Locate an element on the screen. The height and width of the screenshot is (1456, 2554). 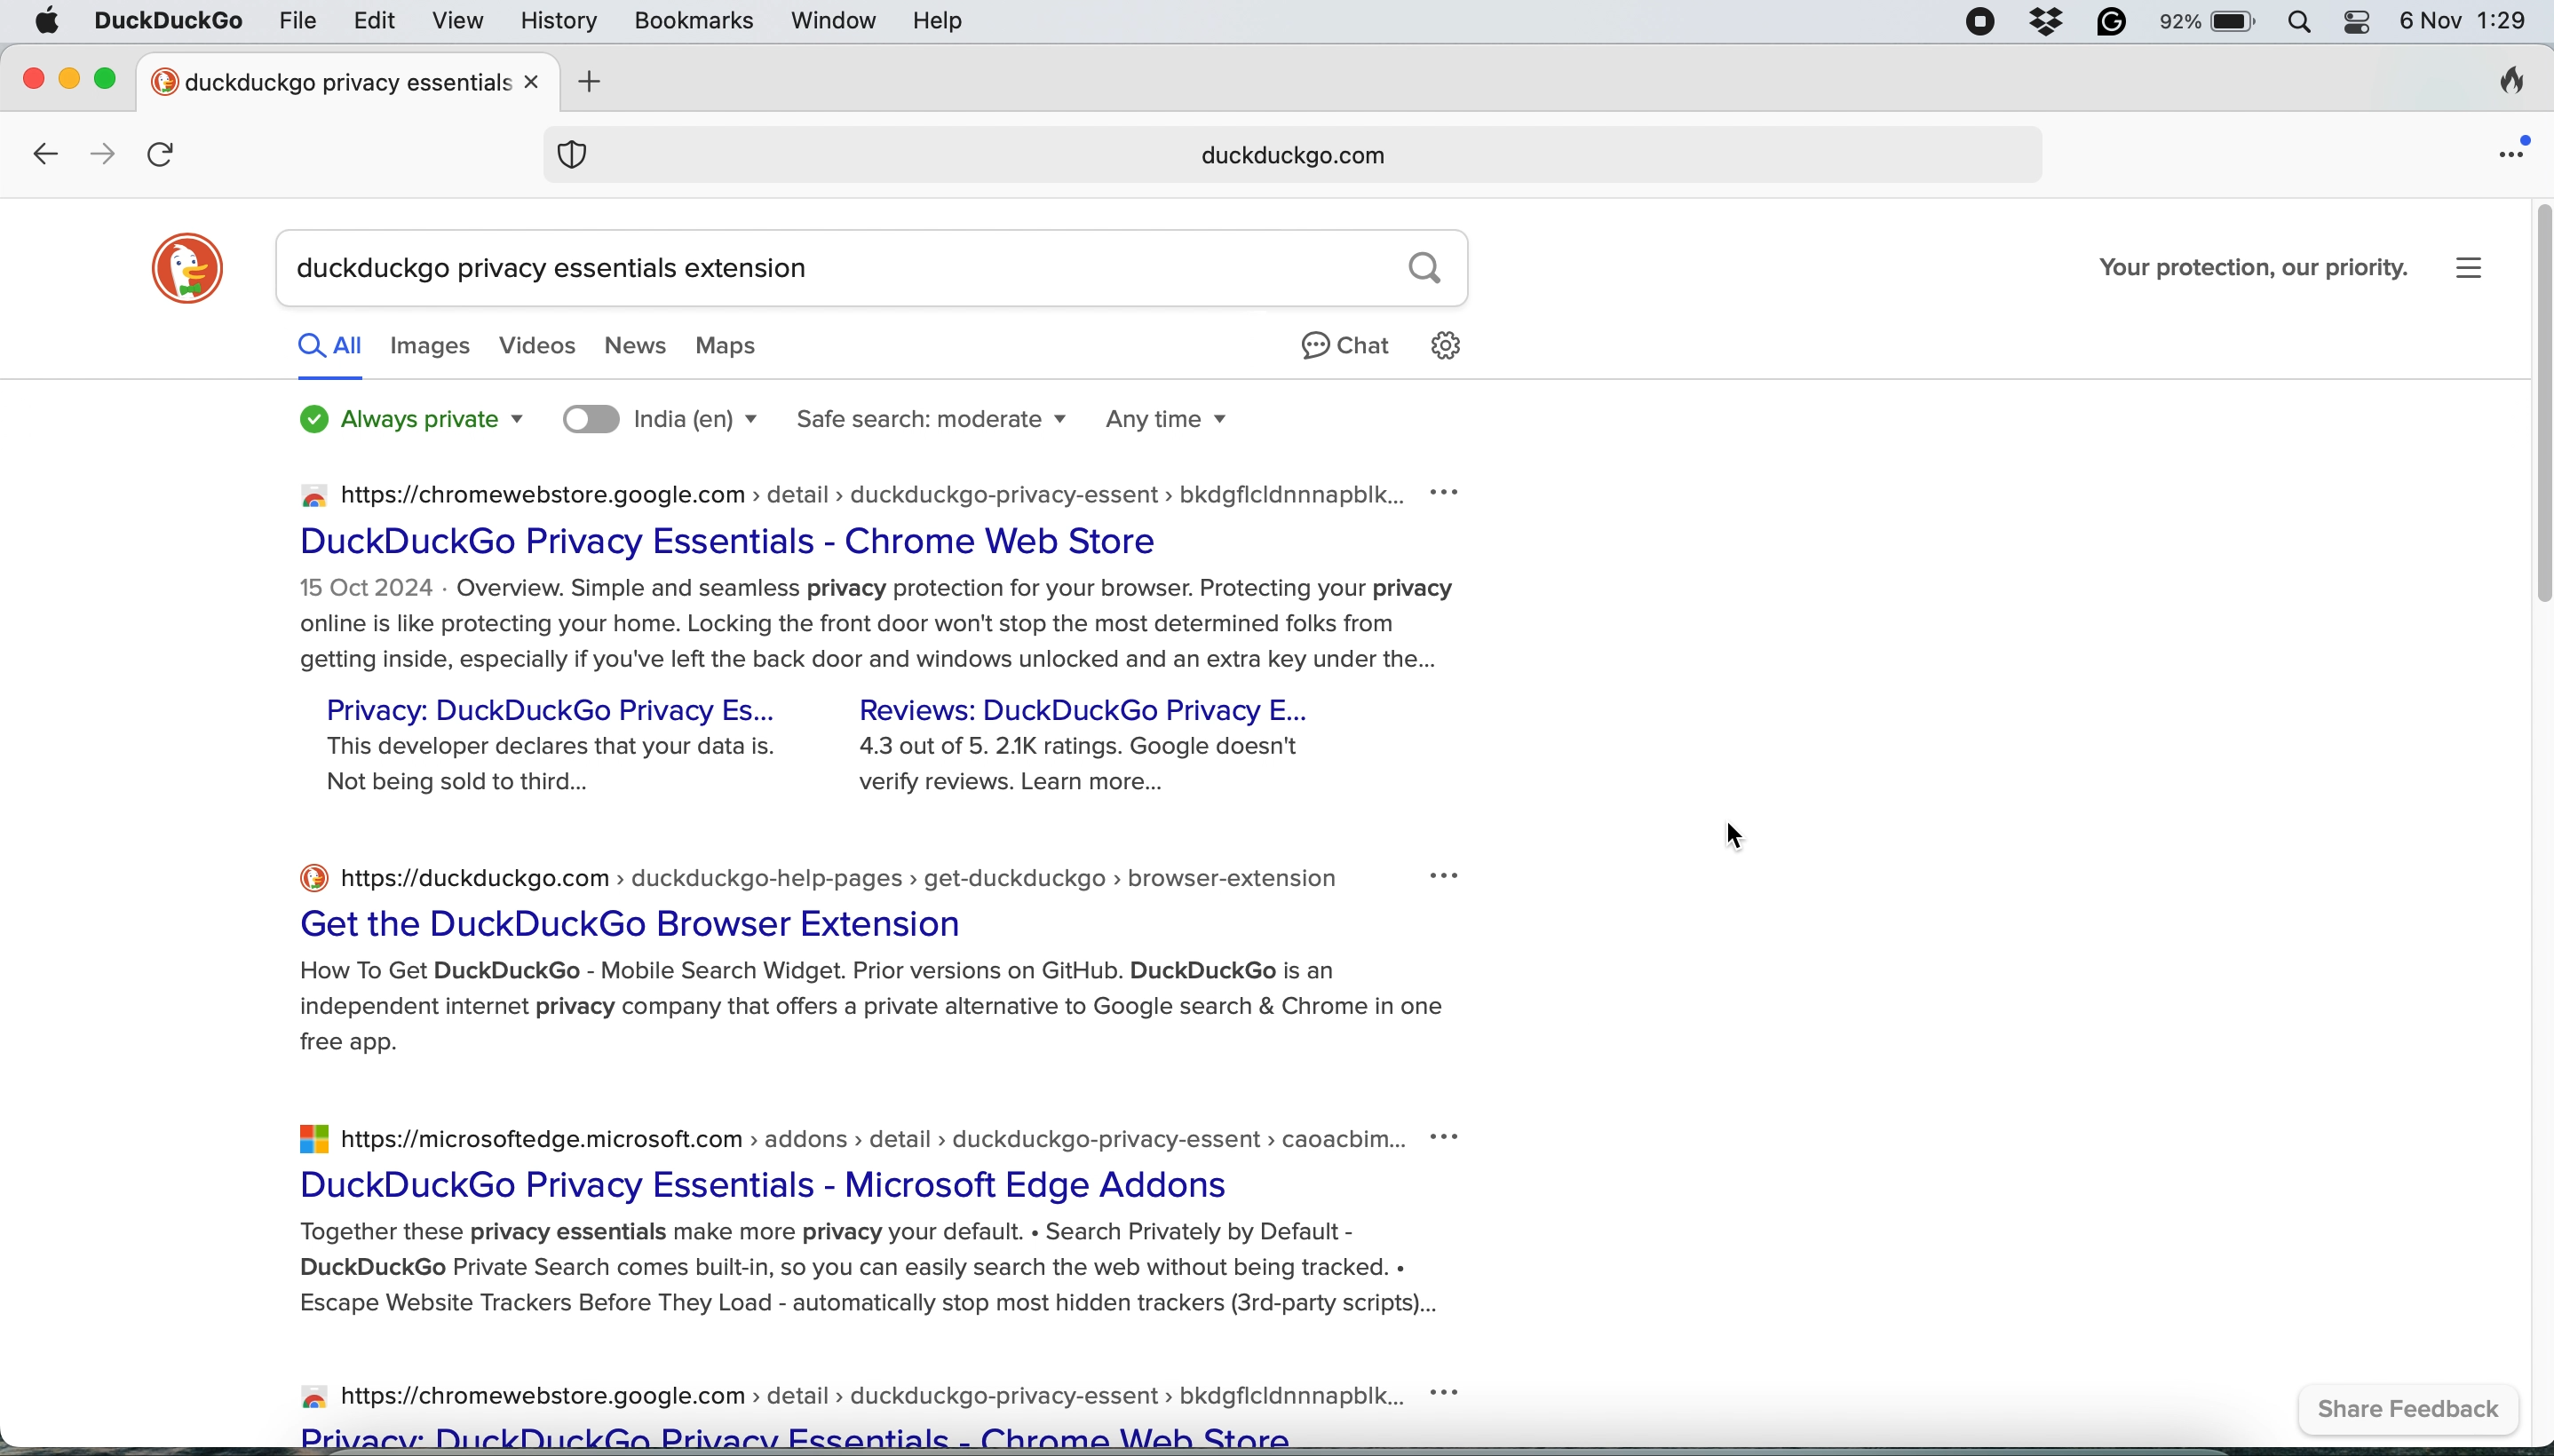
settings is located at coordinates (2459, 275).